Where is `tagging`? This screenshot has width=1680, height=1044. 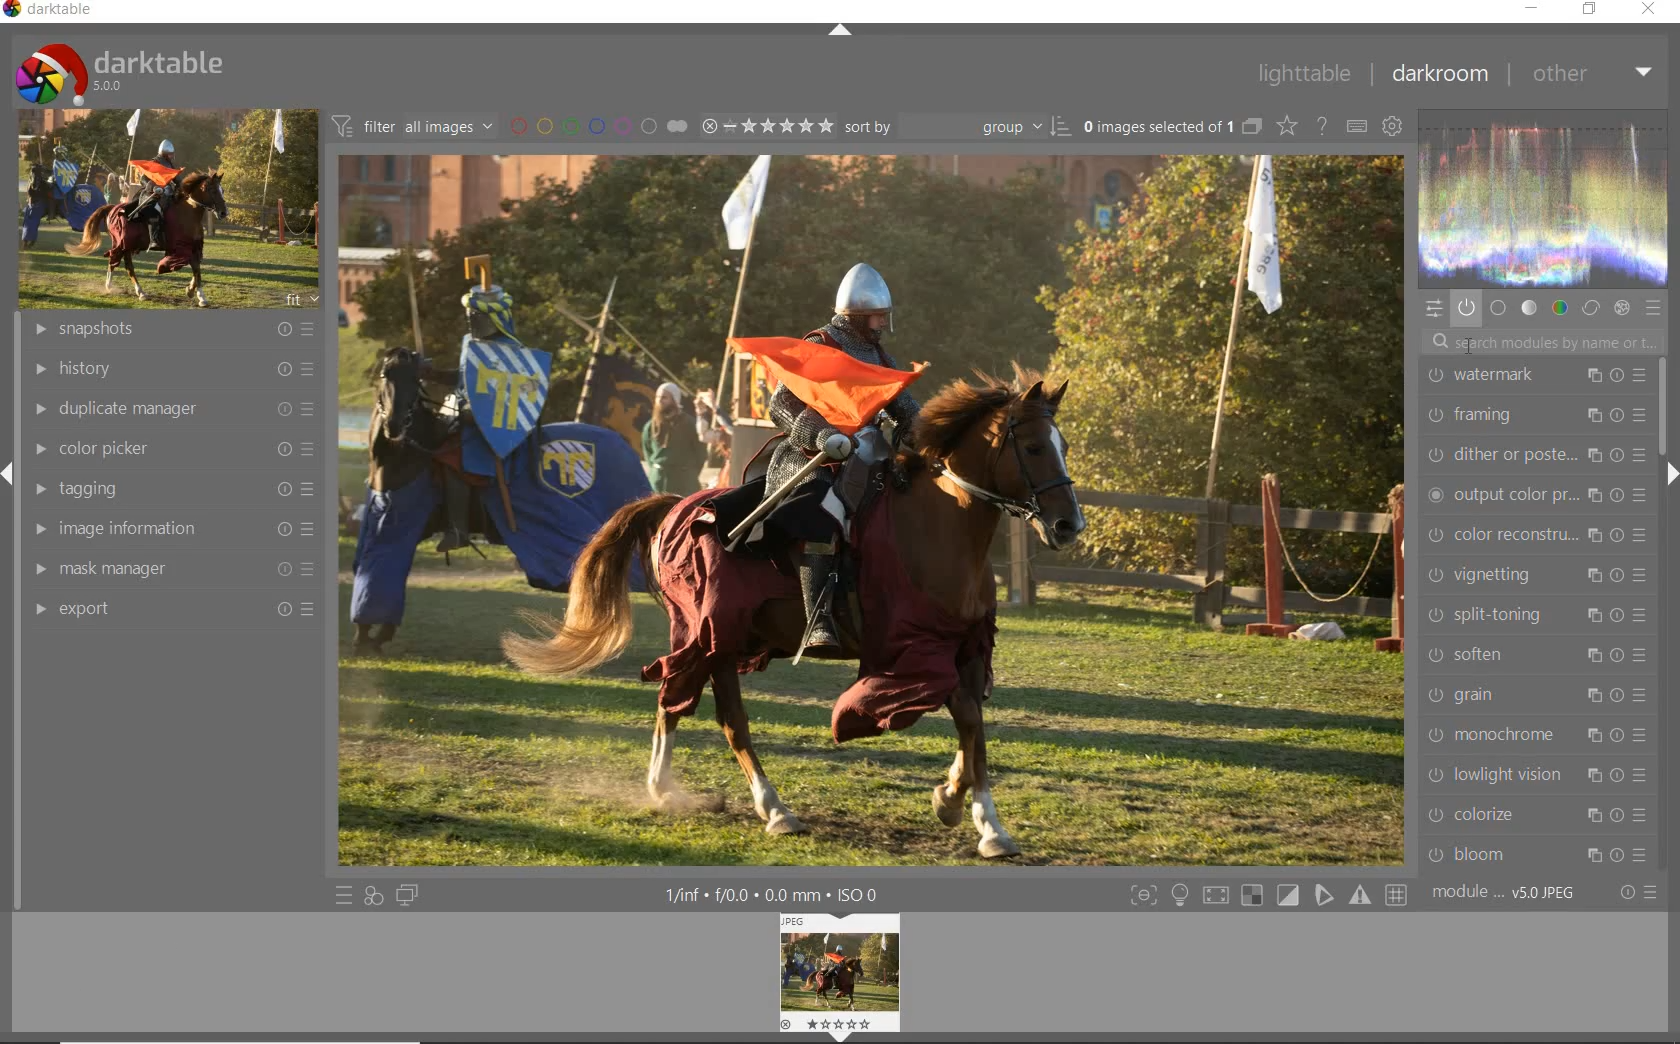
tagging is located at coordinates (169, 489).